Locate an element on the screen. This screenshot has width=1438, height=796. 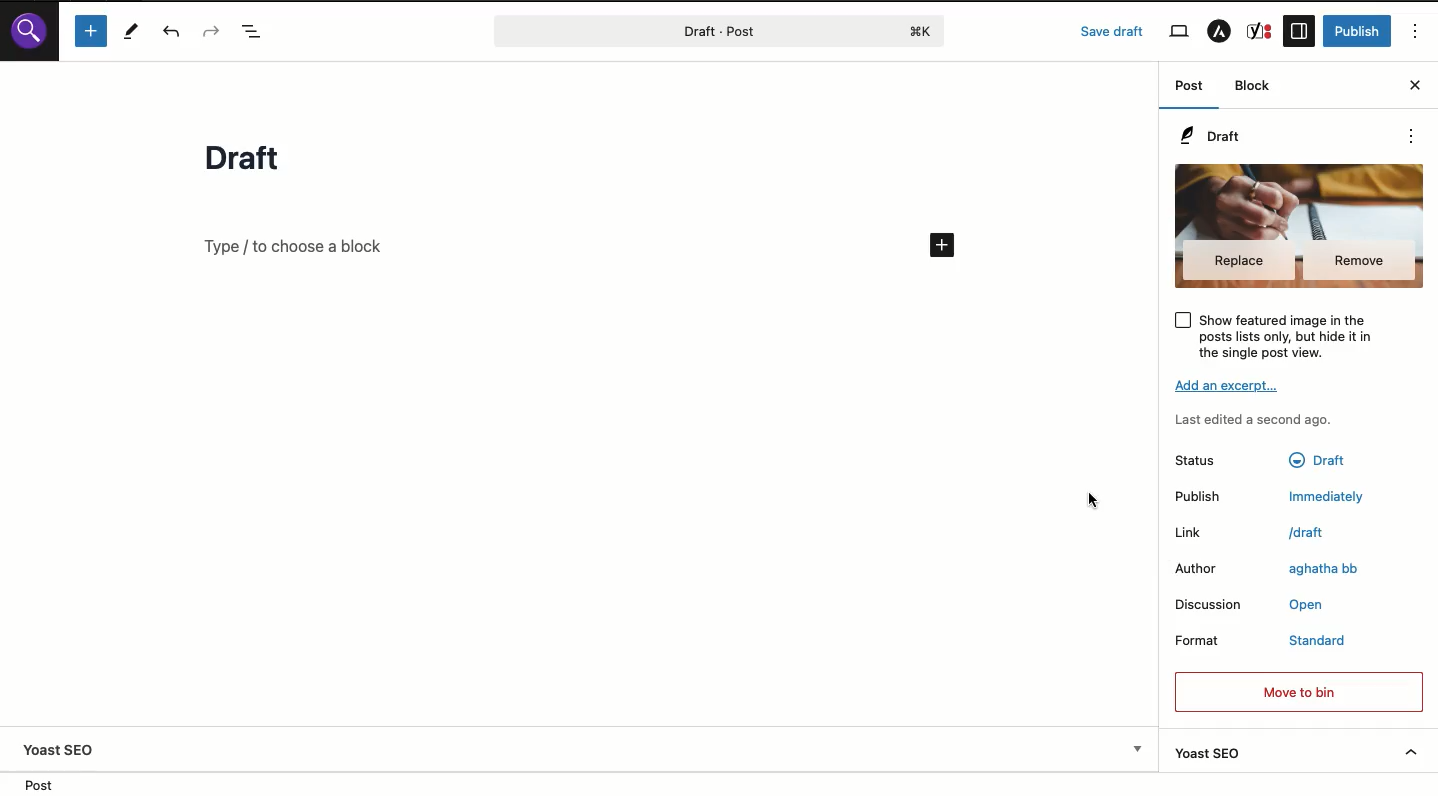
remove is located at coordinates (1360, 260).